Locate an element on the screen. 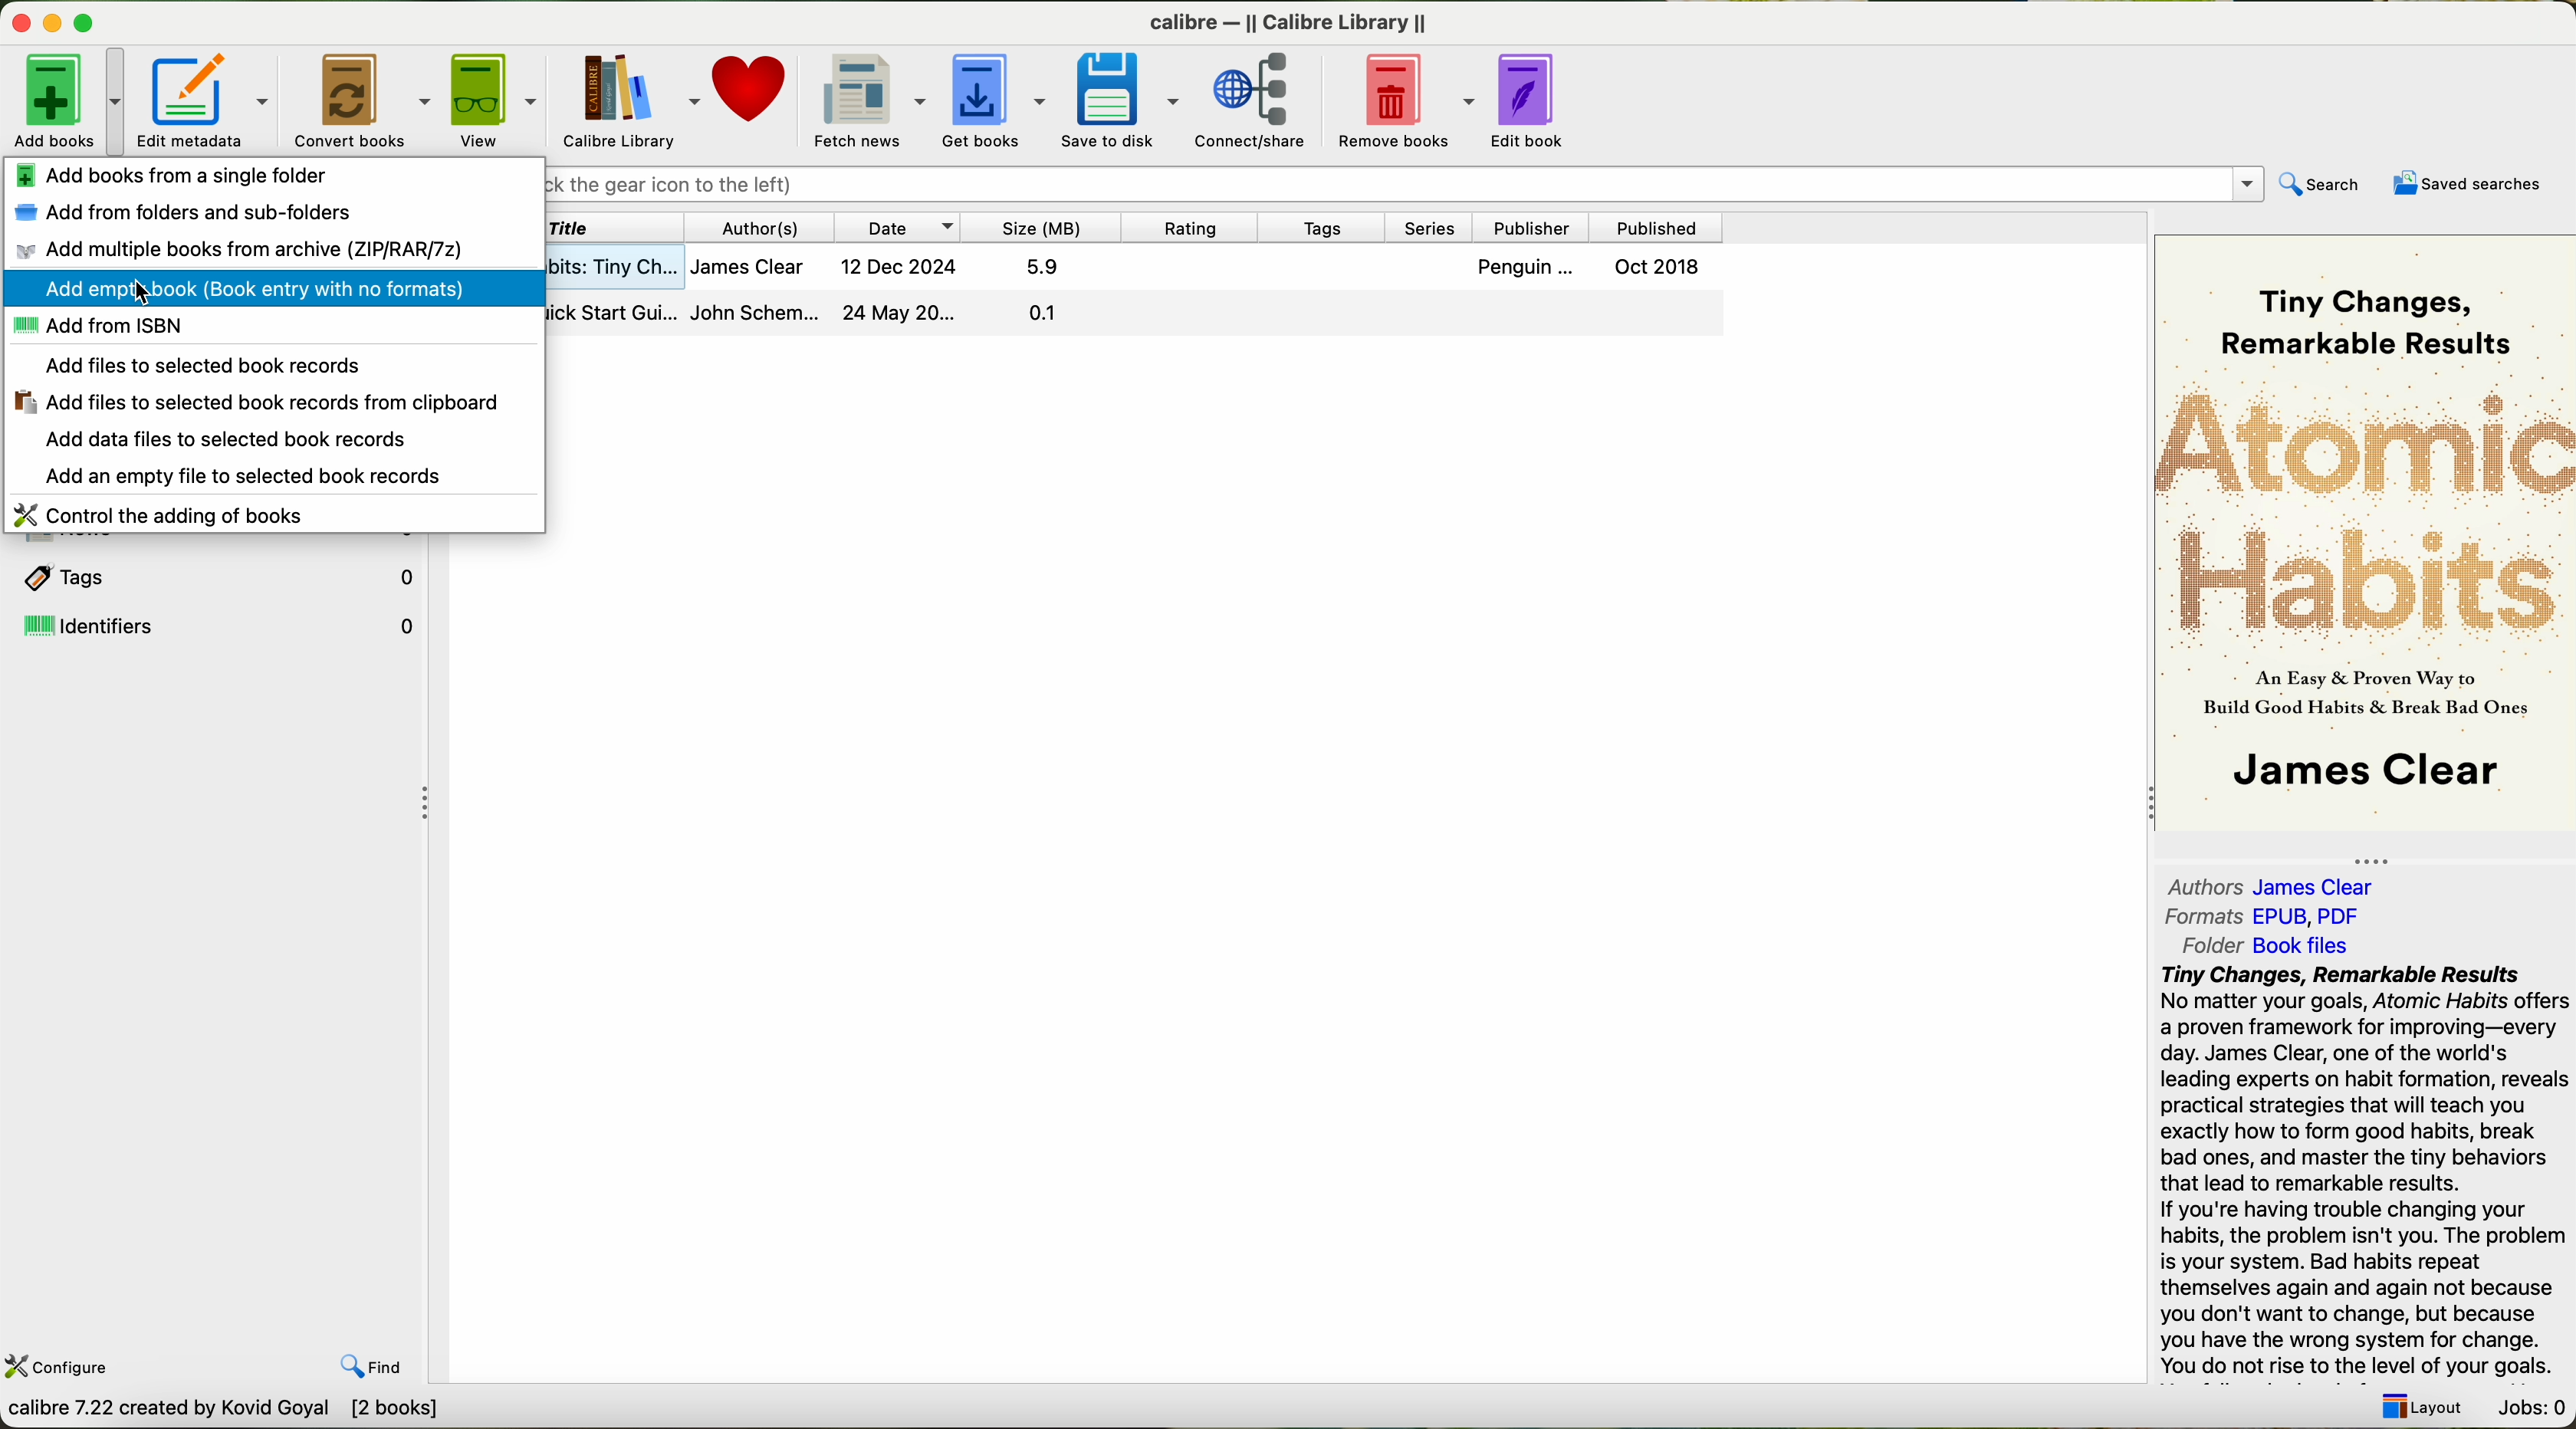 The width and height of the screenshot is (2576, 1429). view is located at coordinates (491, 99).